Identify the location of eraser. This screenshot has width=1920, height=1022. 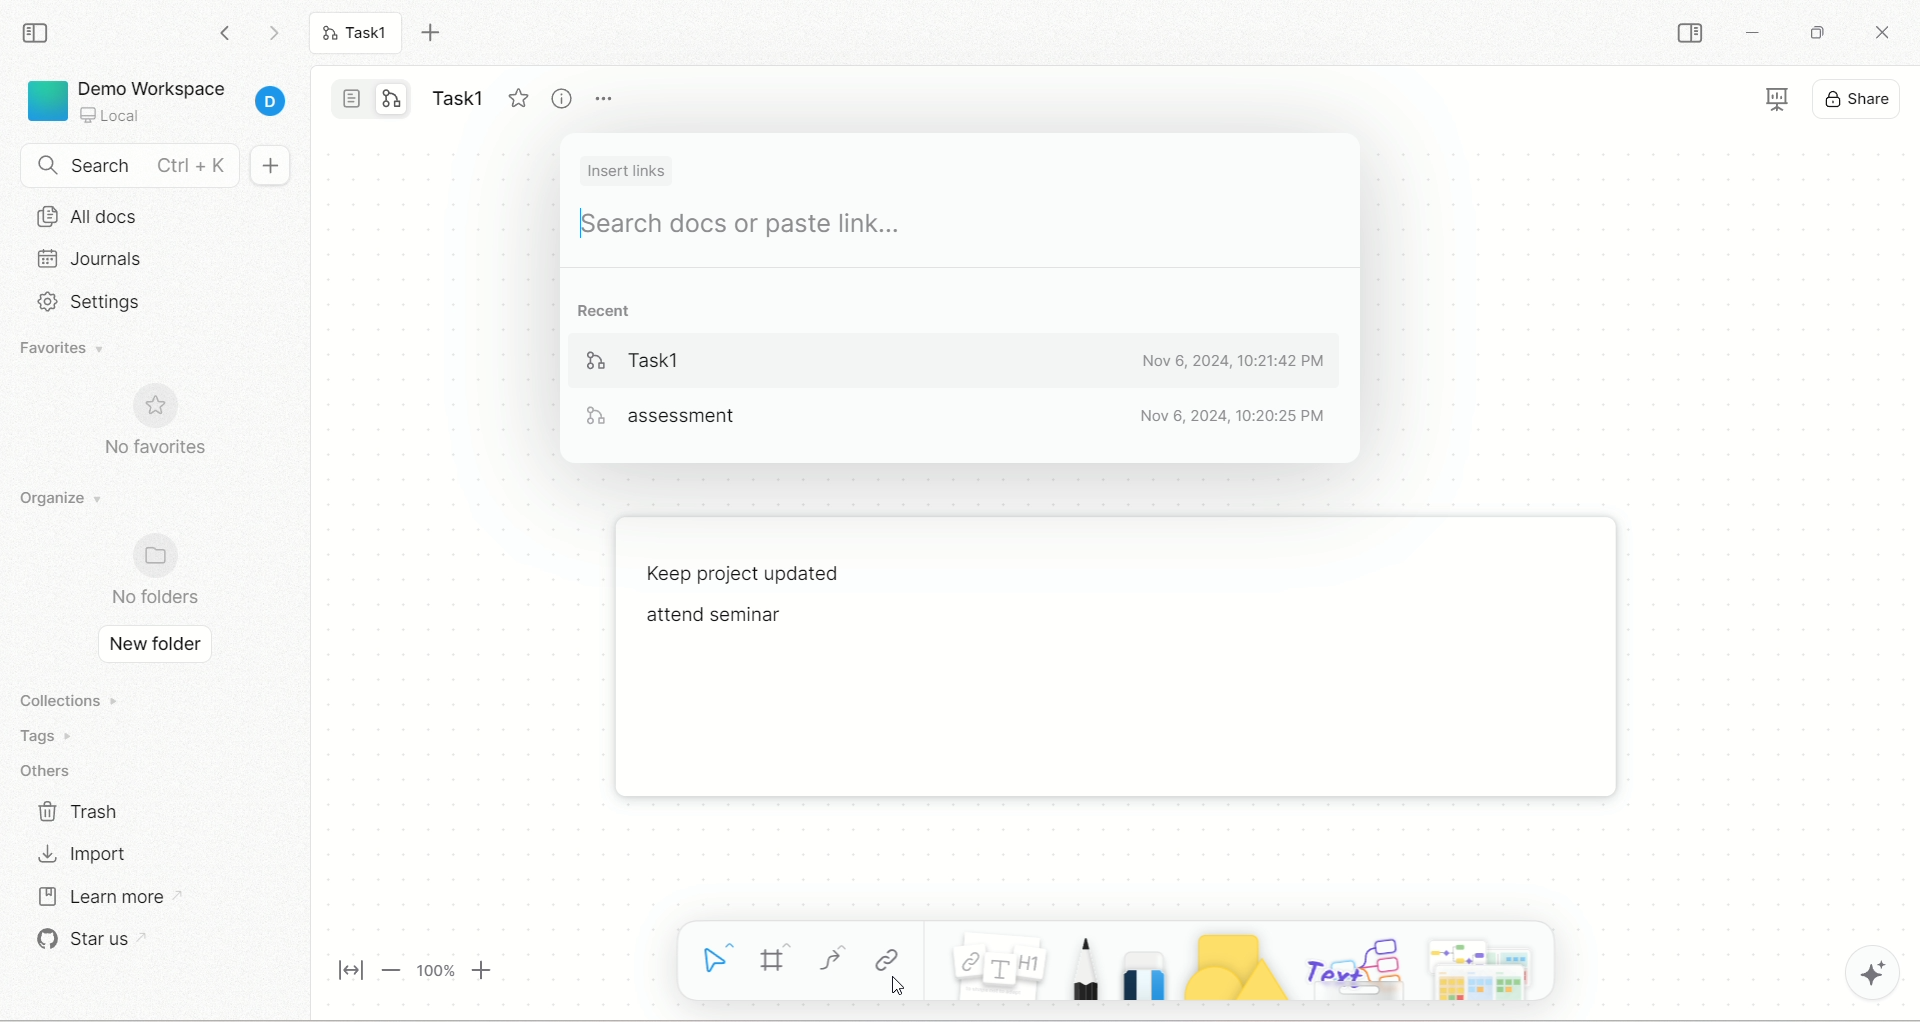
(1143, 975).